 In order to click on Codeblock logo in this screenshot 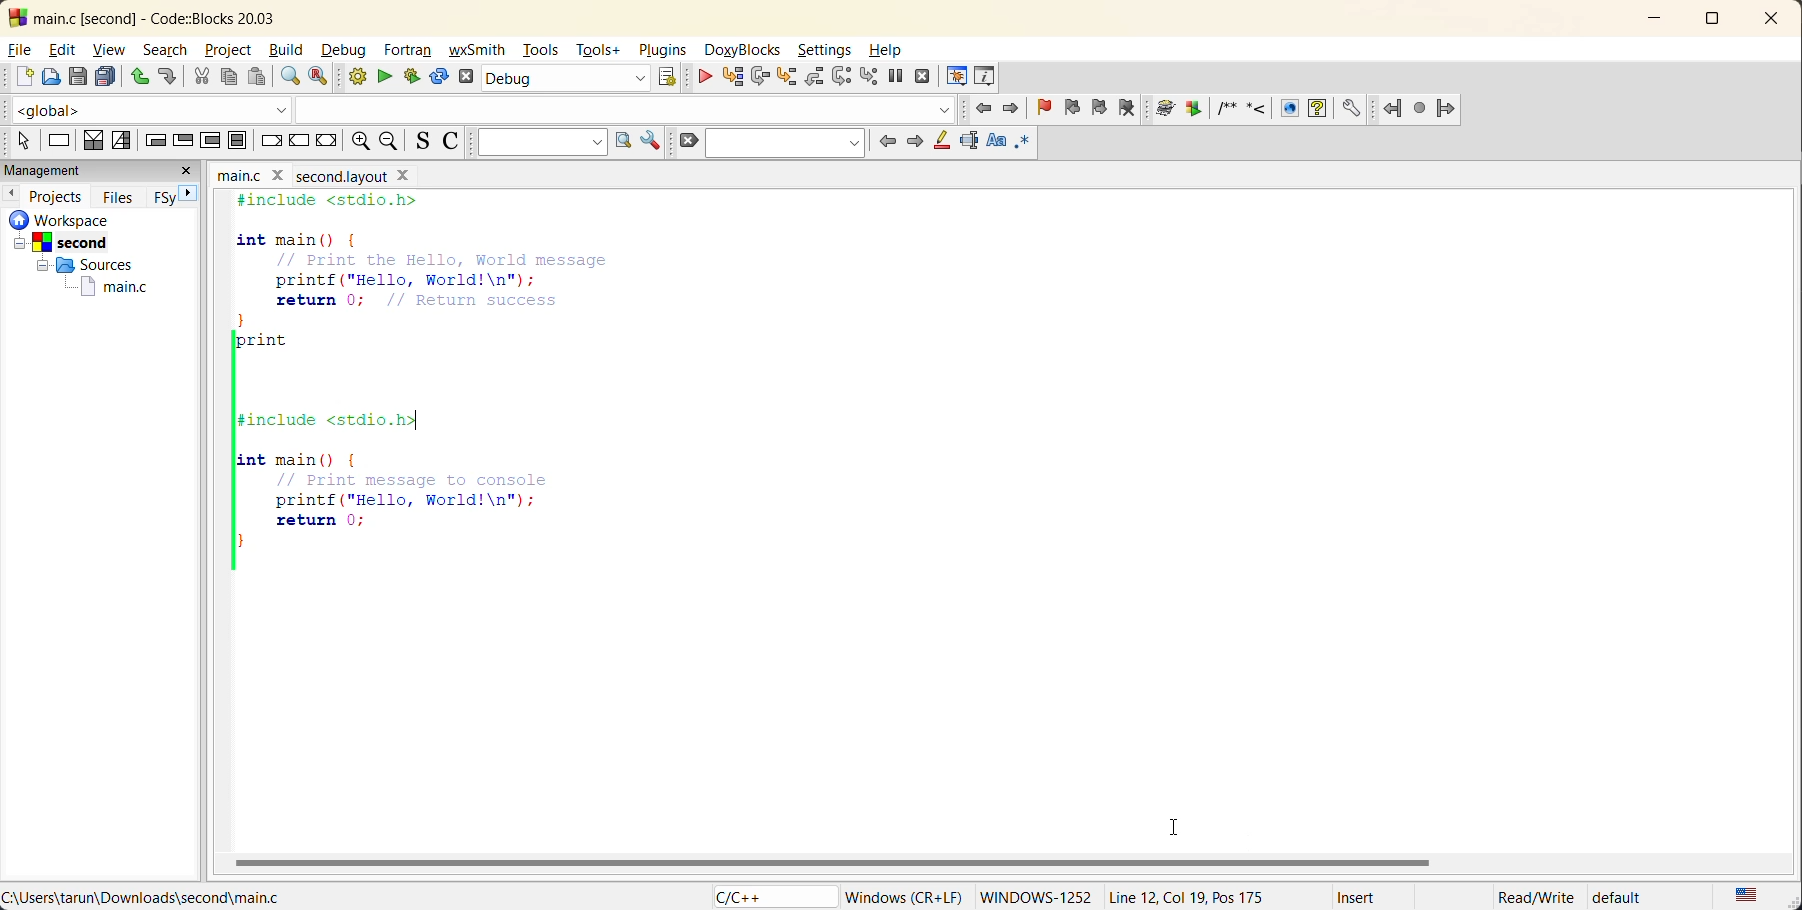, I will do `click(14, 16)`.